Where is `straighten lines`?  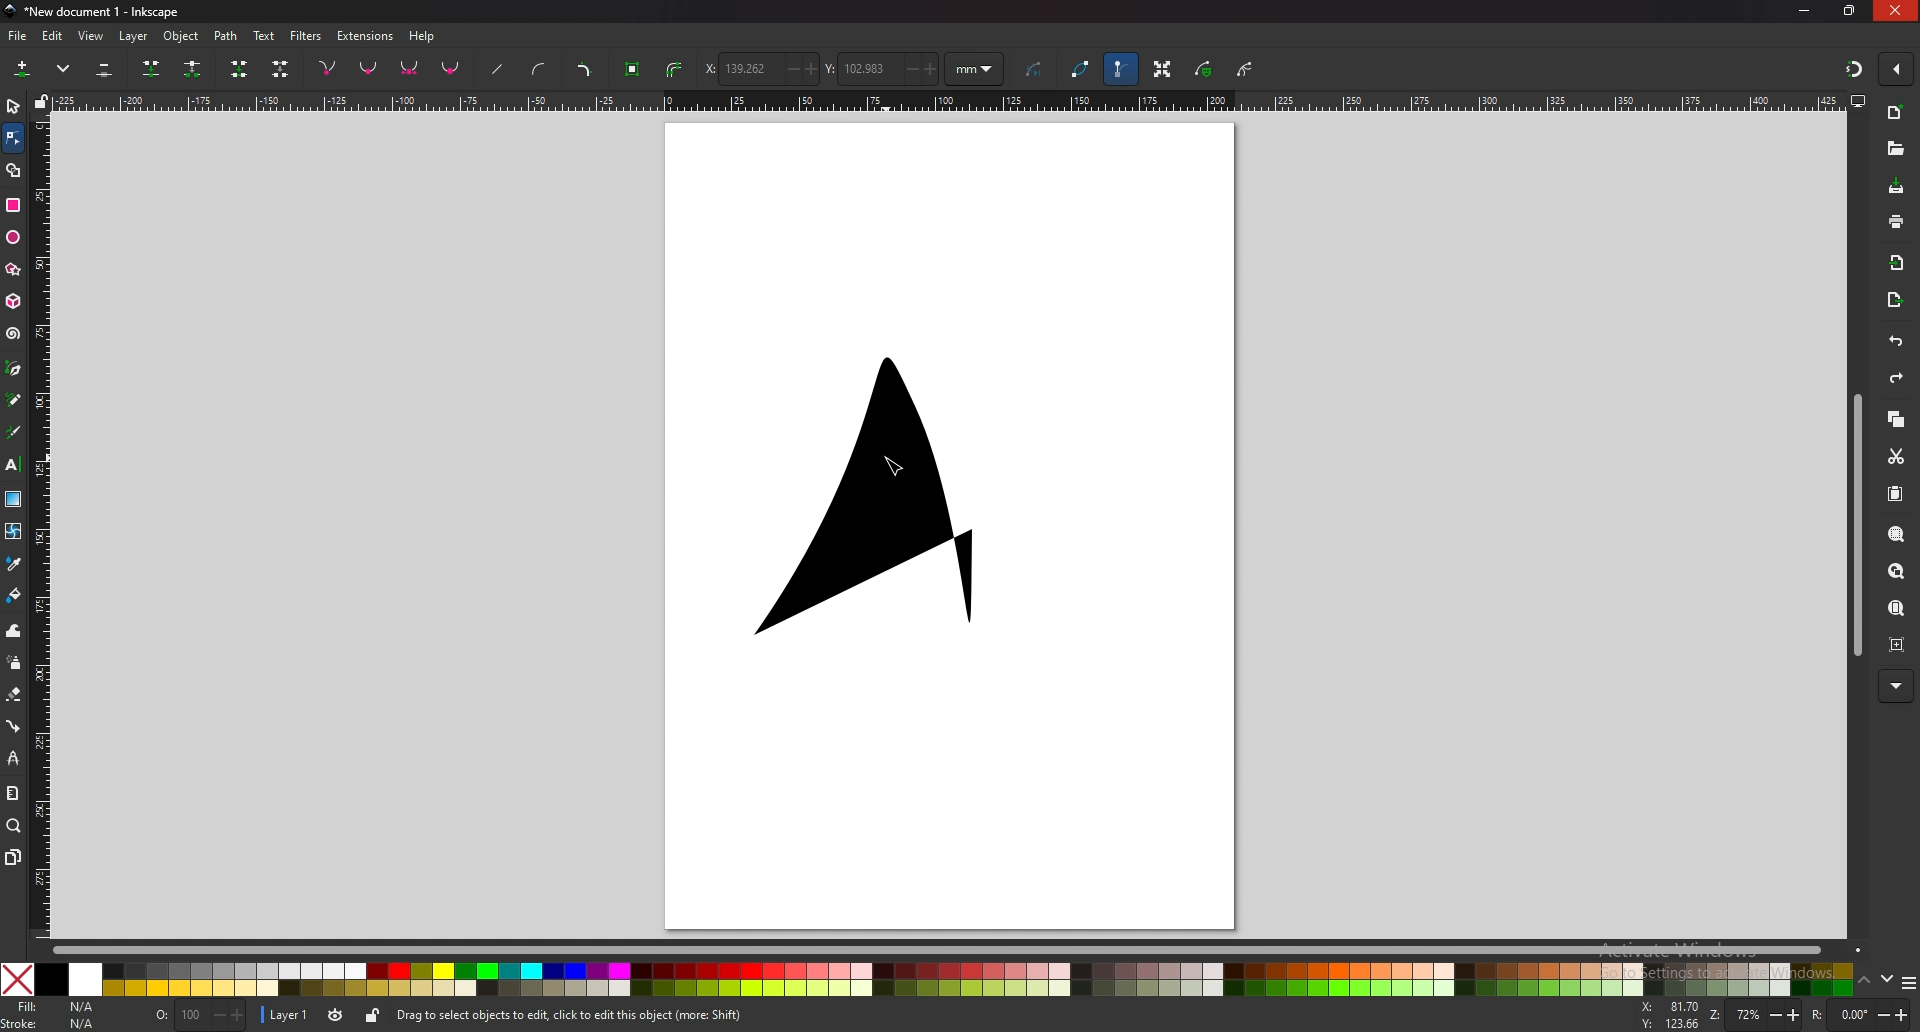
straighten lines is located at coordinates (499, 69).